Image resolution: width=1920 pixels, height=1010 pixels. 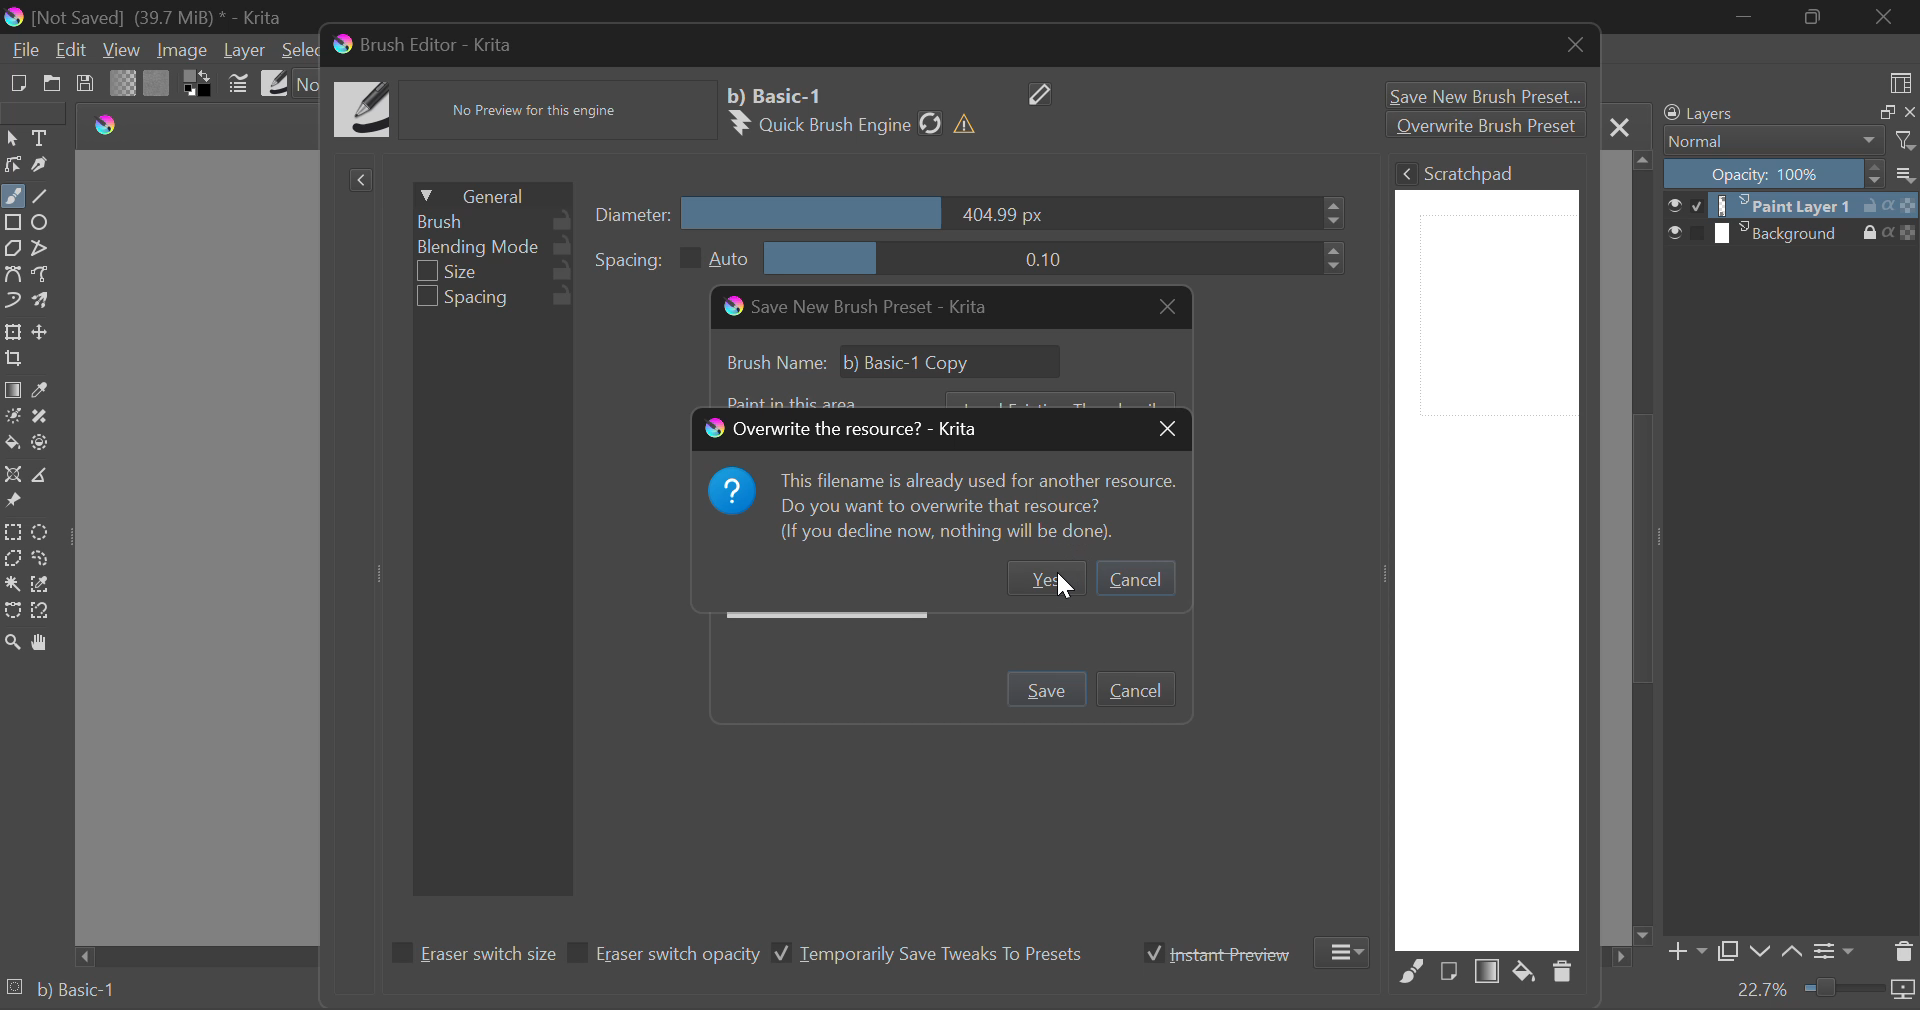 What do you see at coordinates (360, 181) in the screenshot?
I see `Show Presets` at bounding box center [360, 181].